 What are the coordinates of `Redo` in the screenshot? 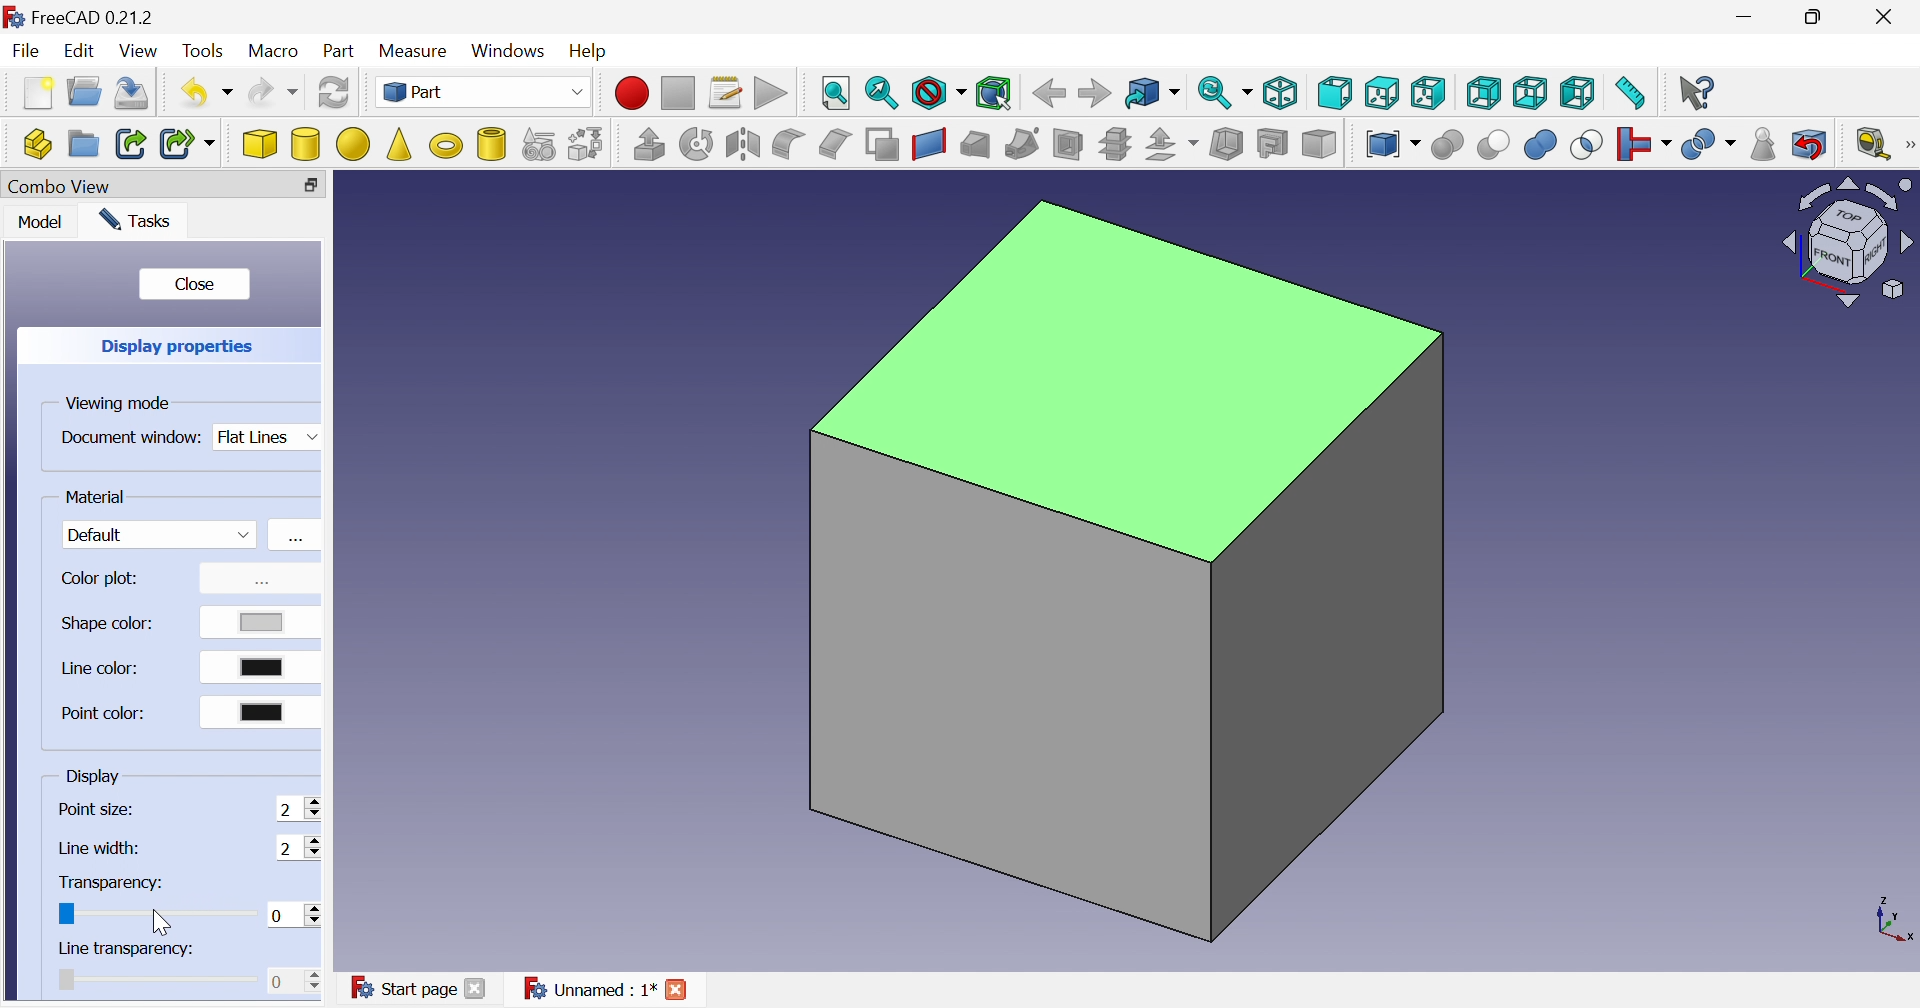 It's located at (274, 91).